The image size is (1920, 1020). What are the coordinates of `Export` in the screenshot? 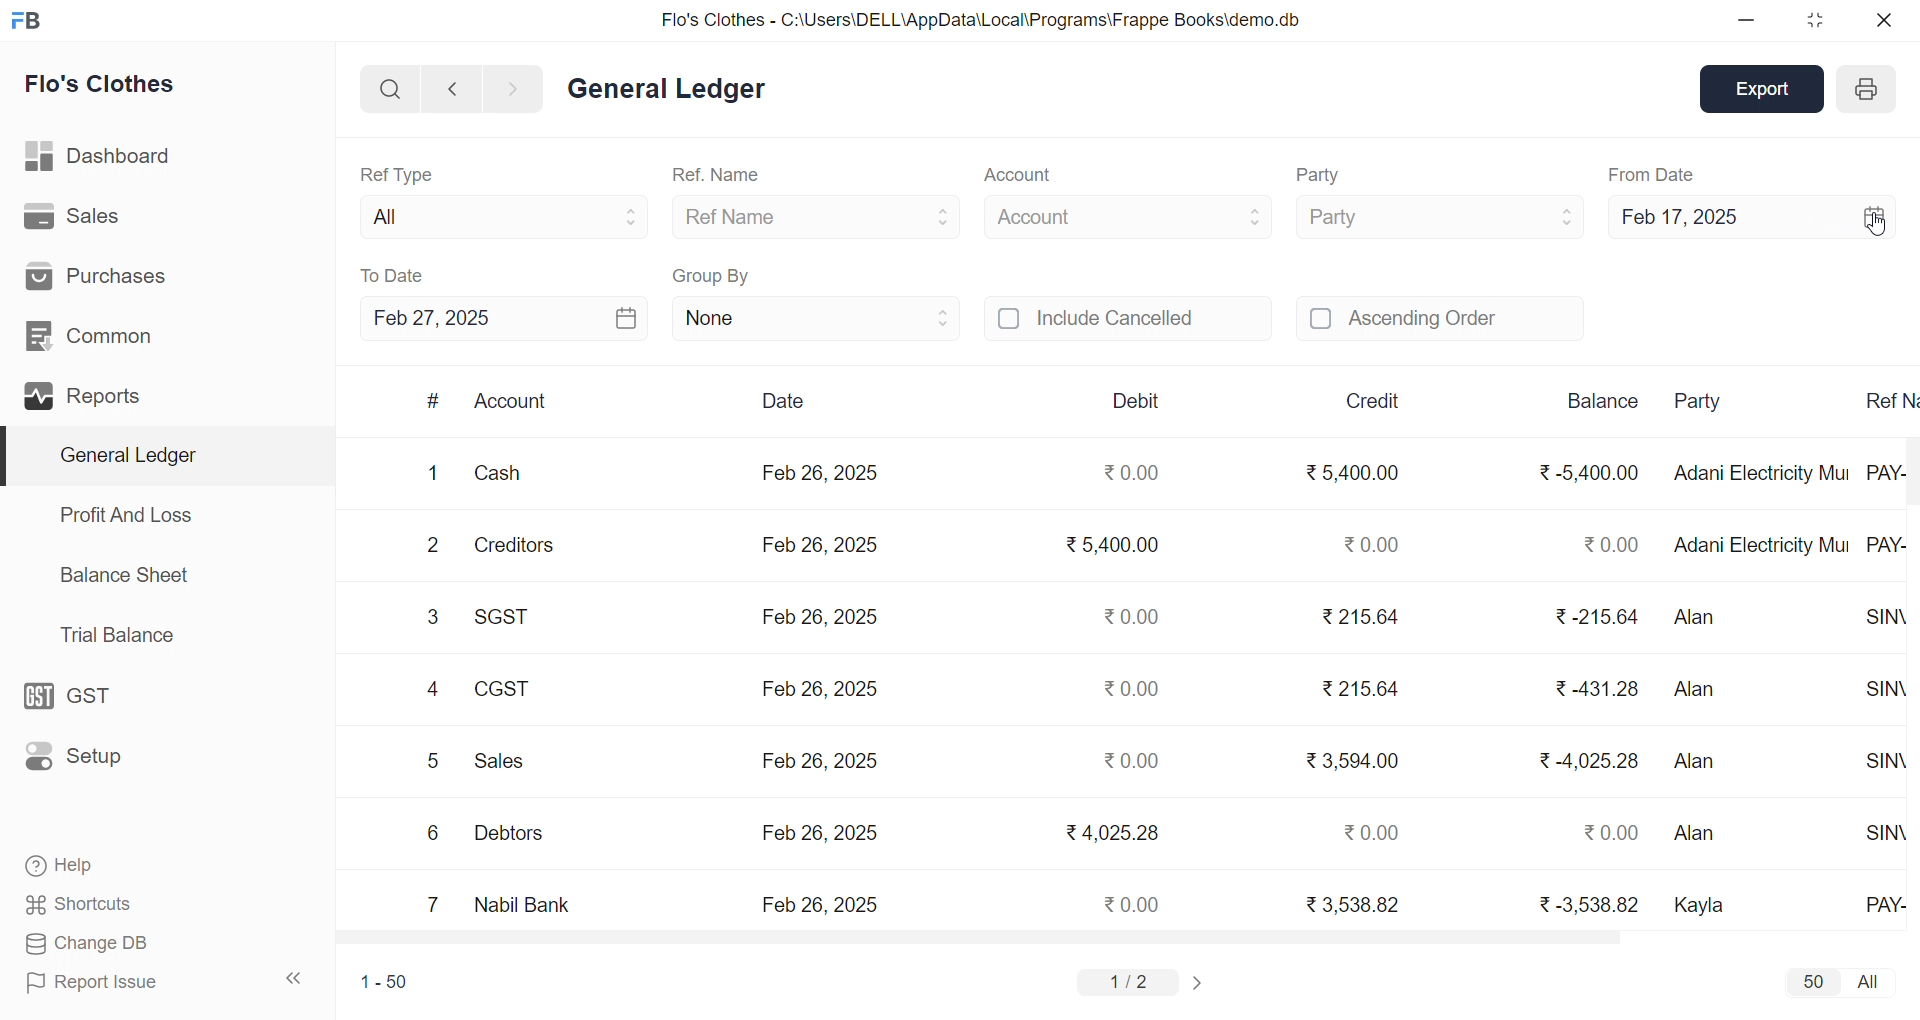 It's located at (1766, 87).